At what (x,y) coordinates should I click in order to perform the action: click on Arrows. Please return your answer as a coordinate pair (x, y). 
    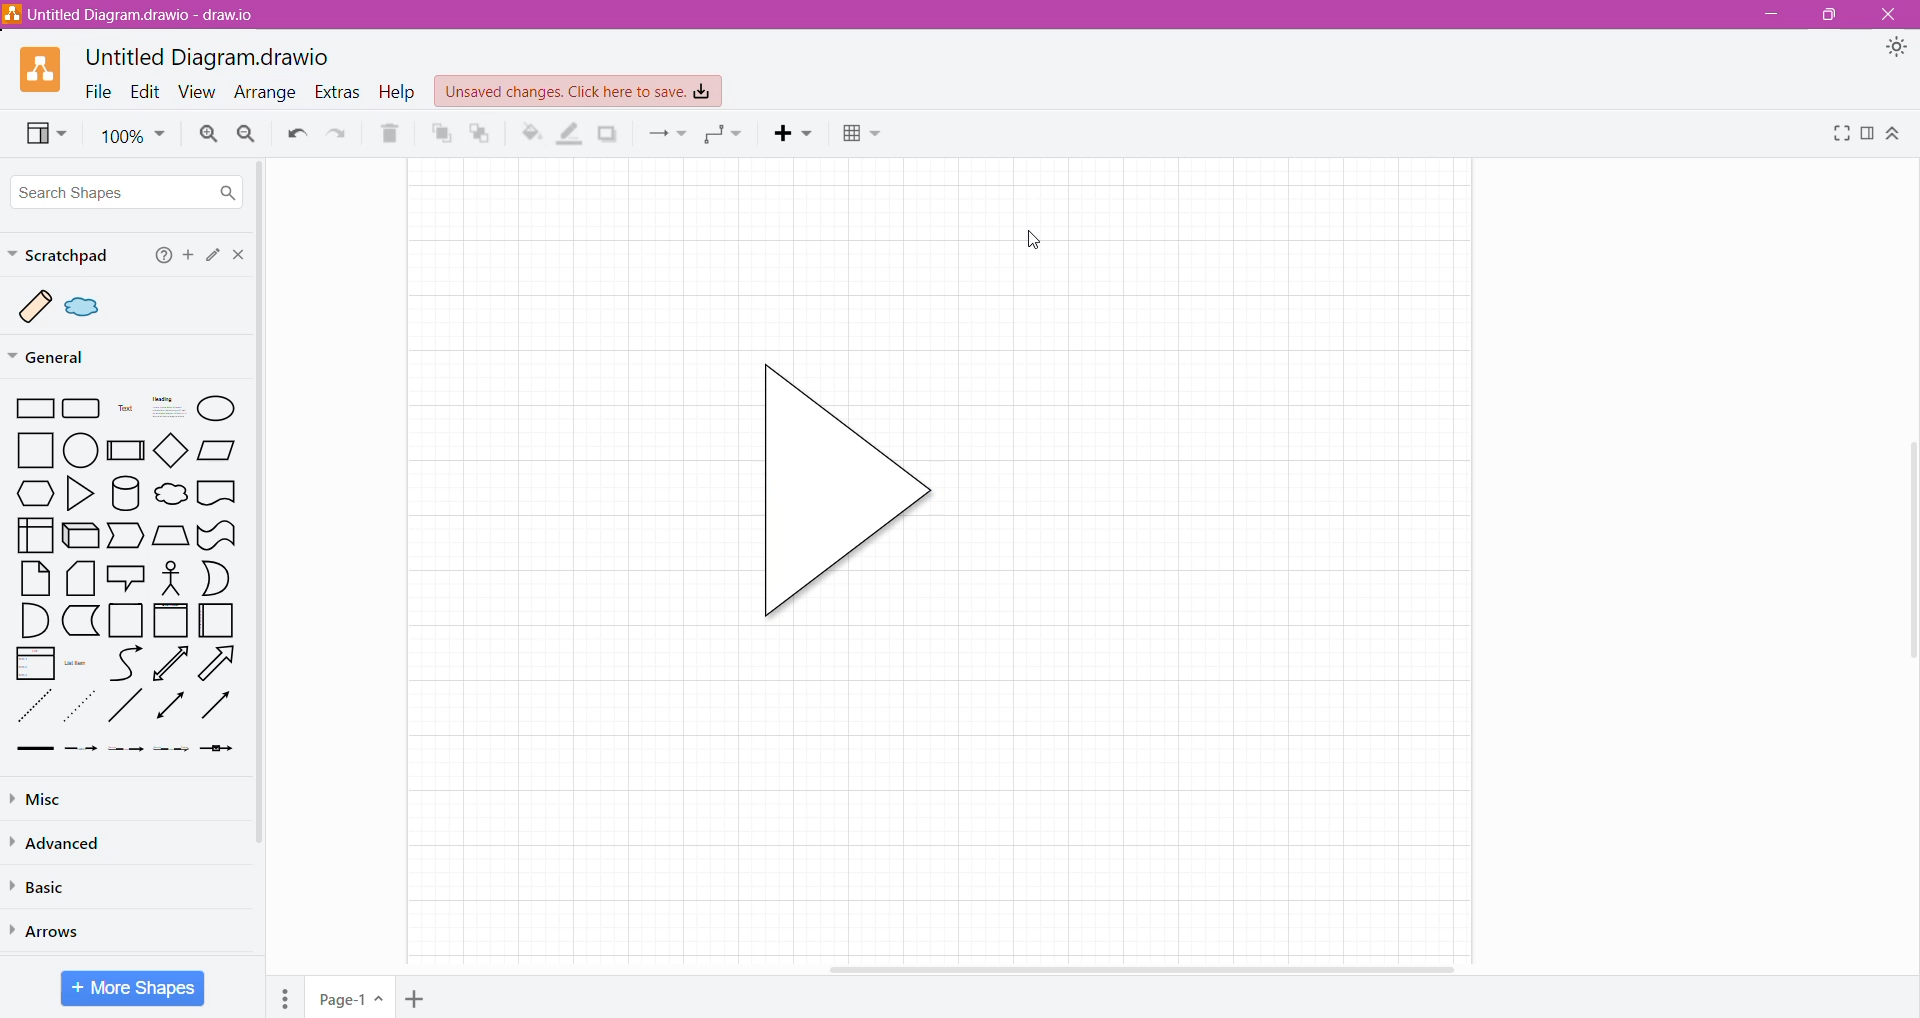
    Looking at the image, I should click on (67, 932).